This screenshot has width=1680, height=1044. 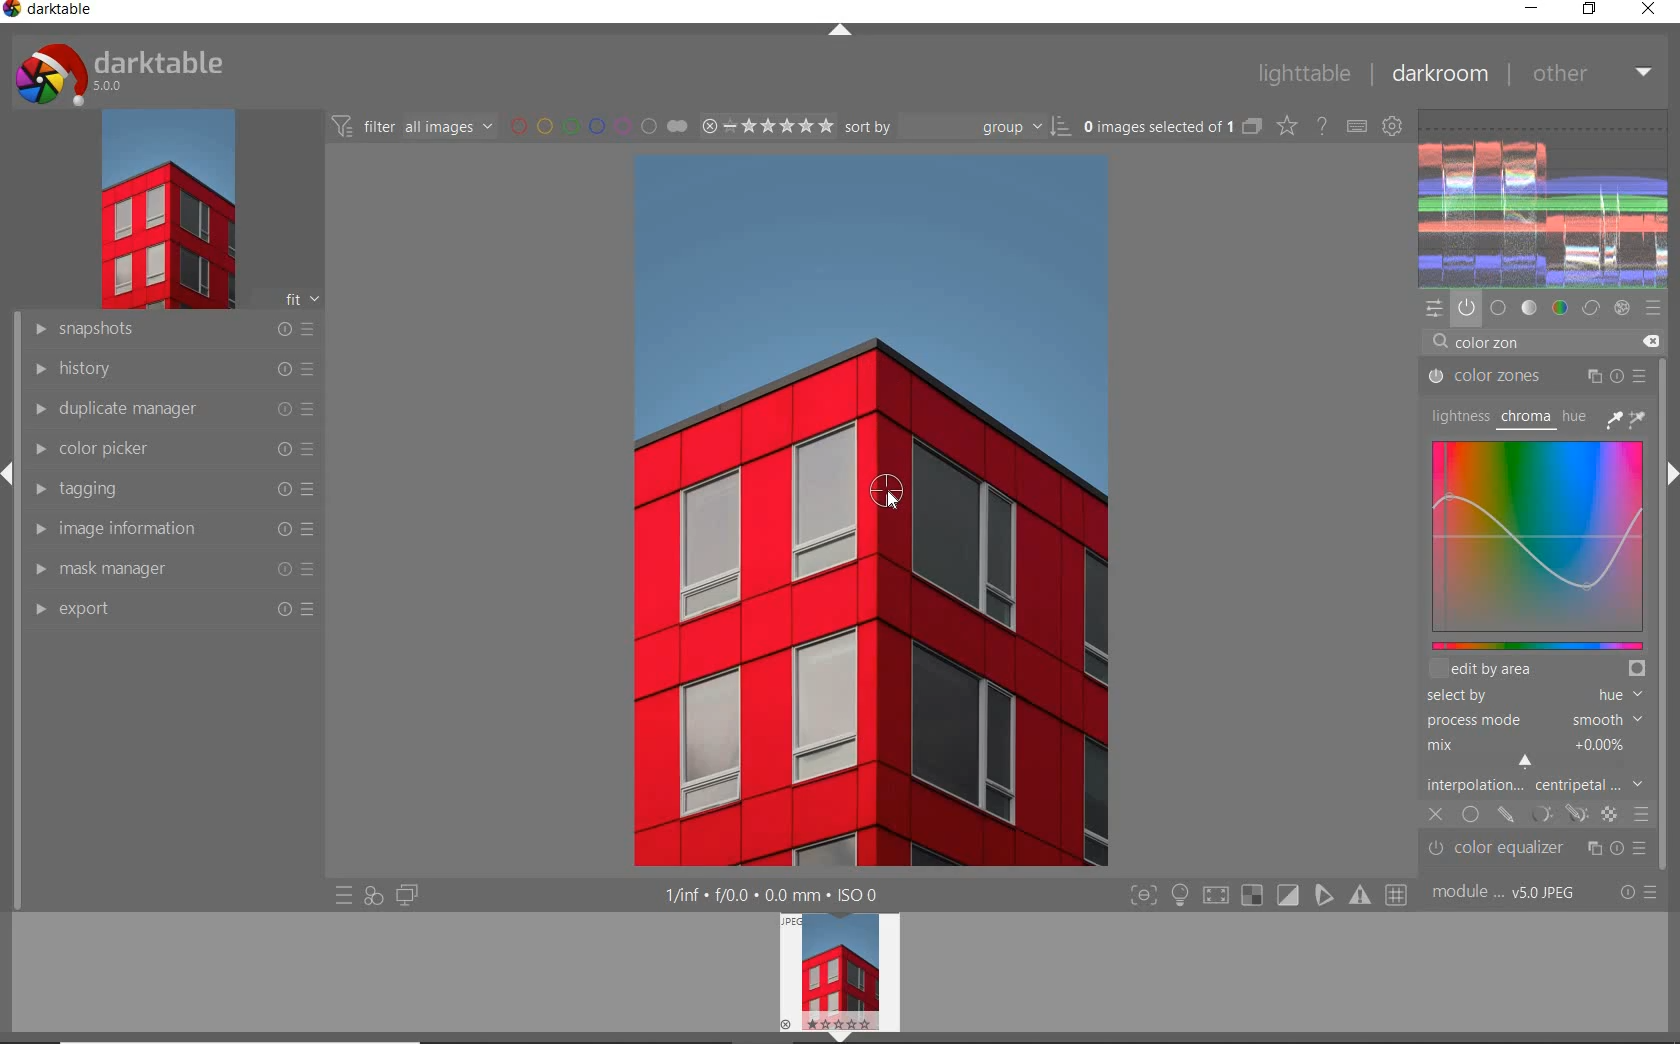 I want to click on filter all images, so click(x=414, y=126).